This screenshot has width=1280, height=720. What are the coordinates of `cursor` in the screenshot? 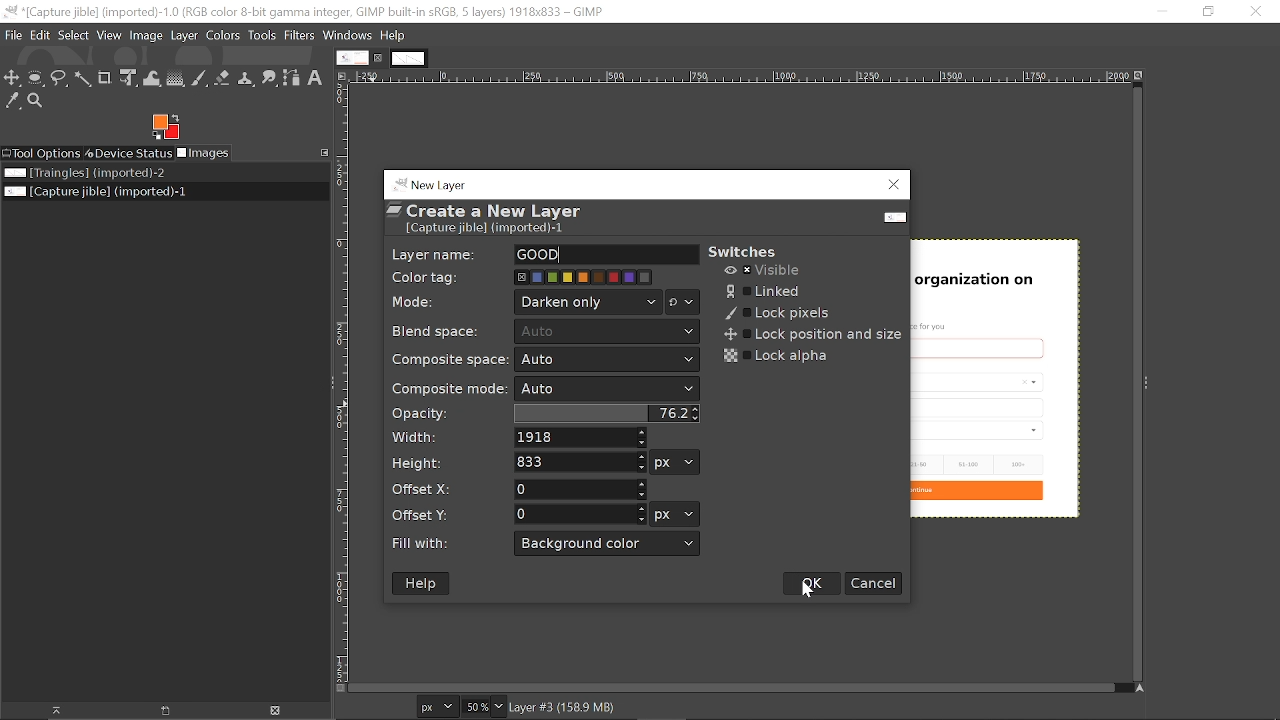 It's located at (810, 591).